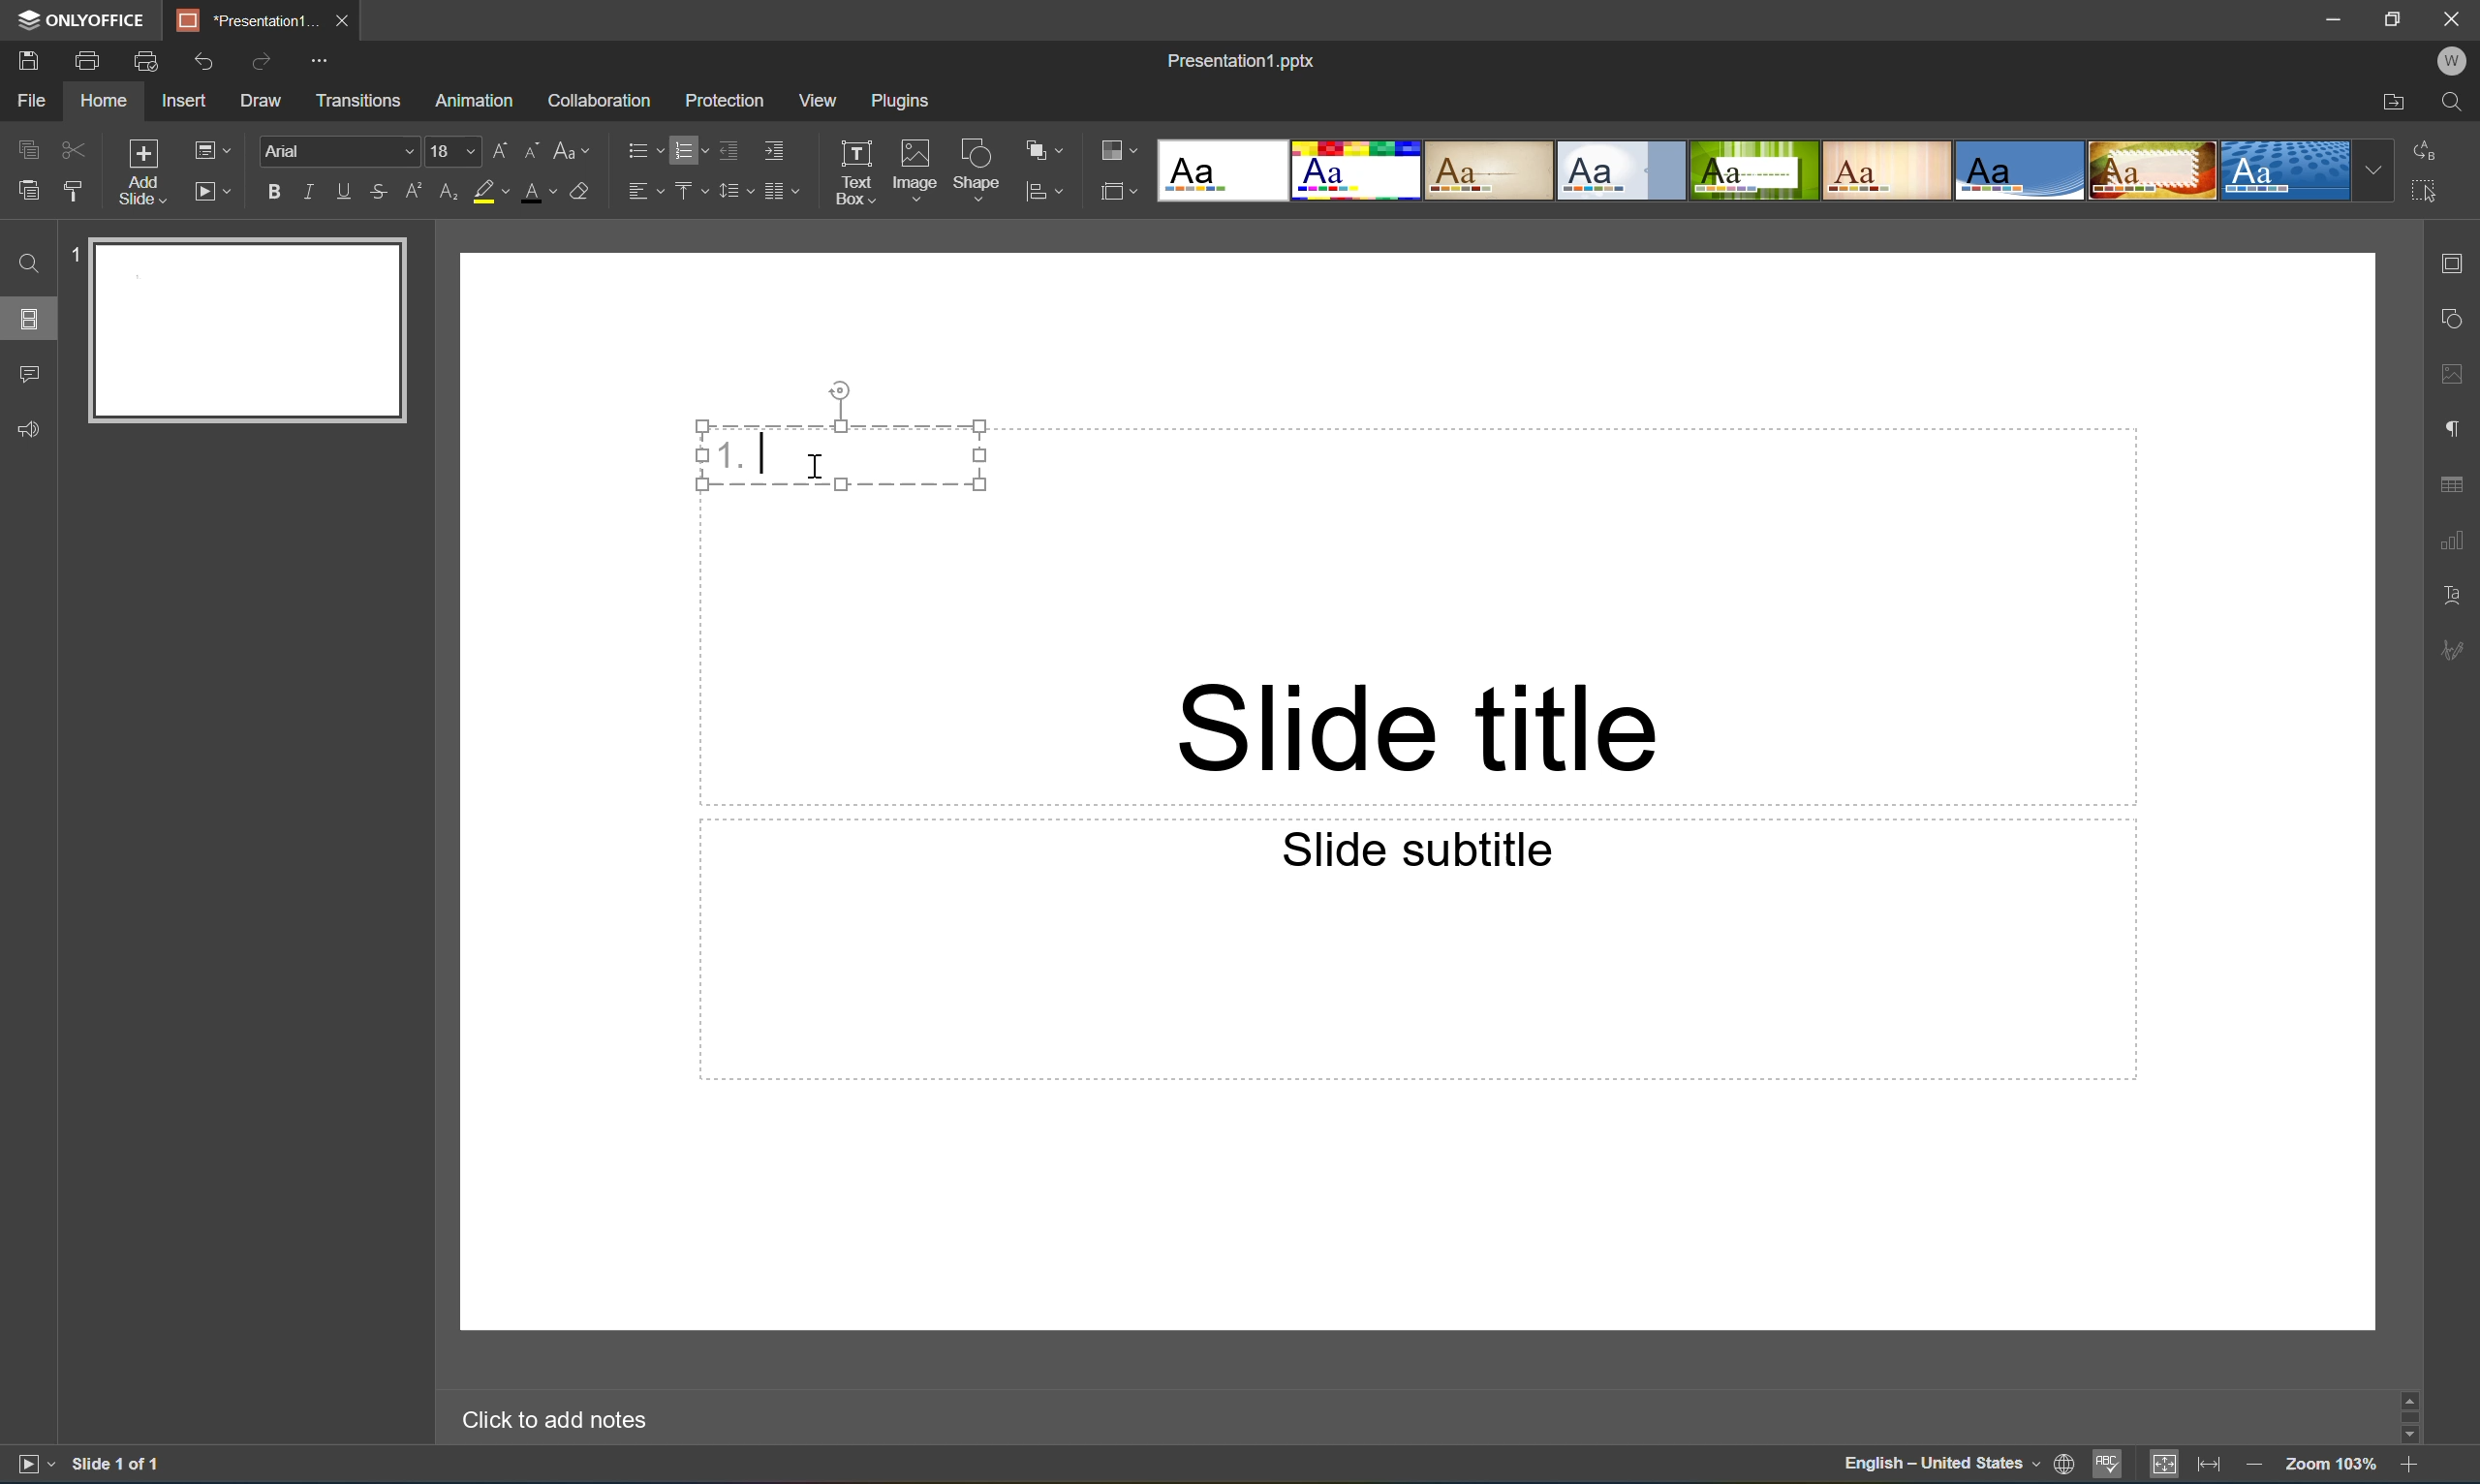 Image resolution: width=2480 pixels, height=1484 pixels. What do you see at coordinates (489, 188) in the screenshot?
I see `Highlight color` at bounding box center [489, 188].